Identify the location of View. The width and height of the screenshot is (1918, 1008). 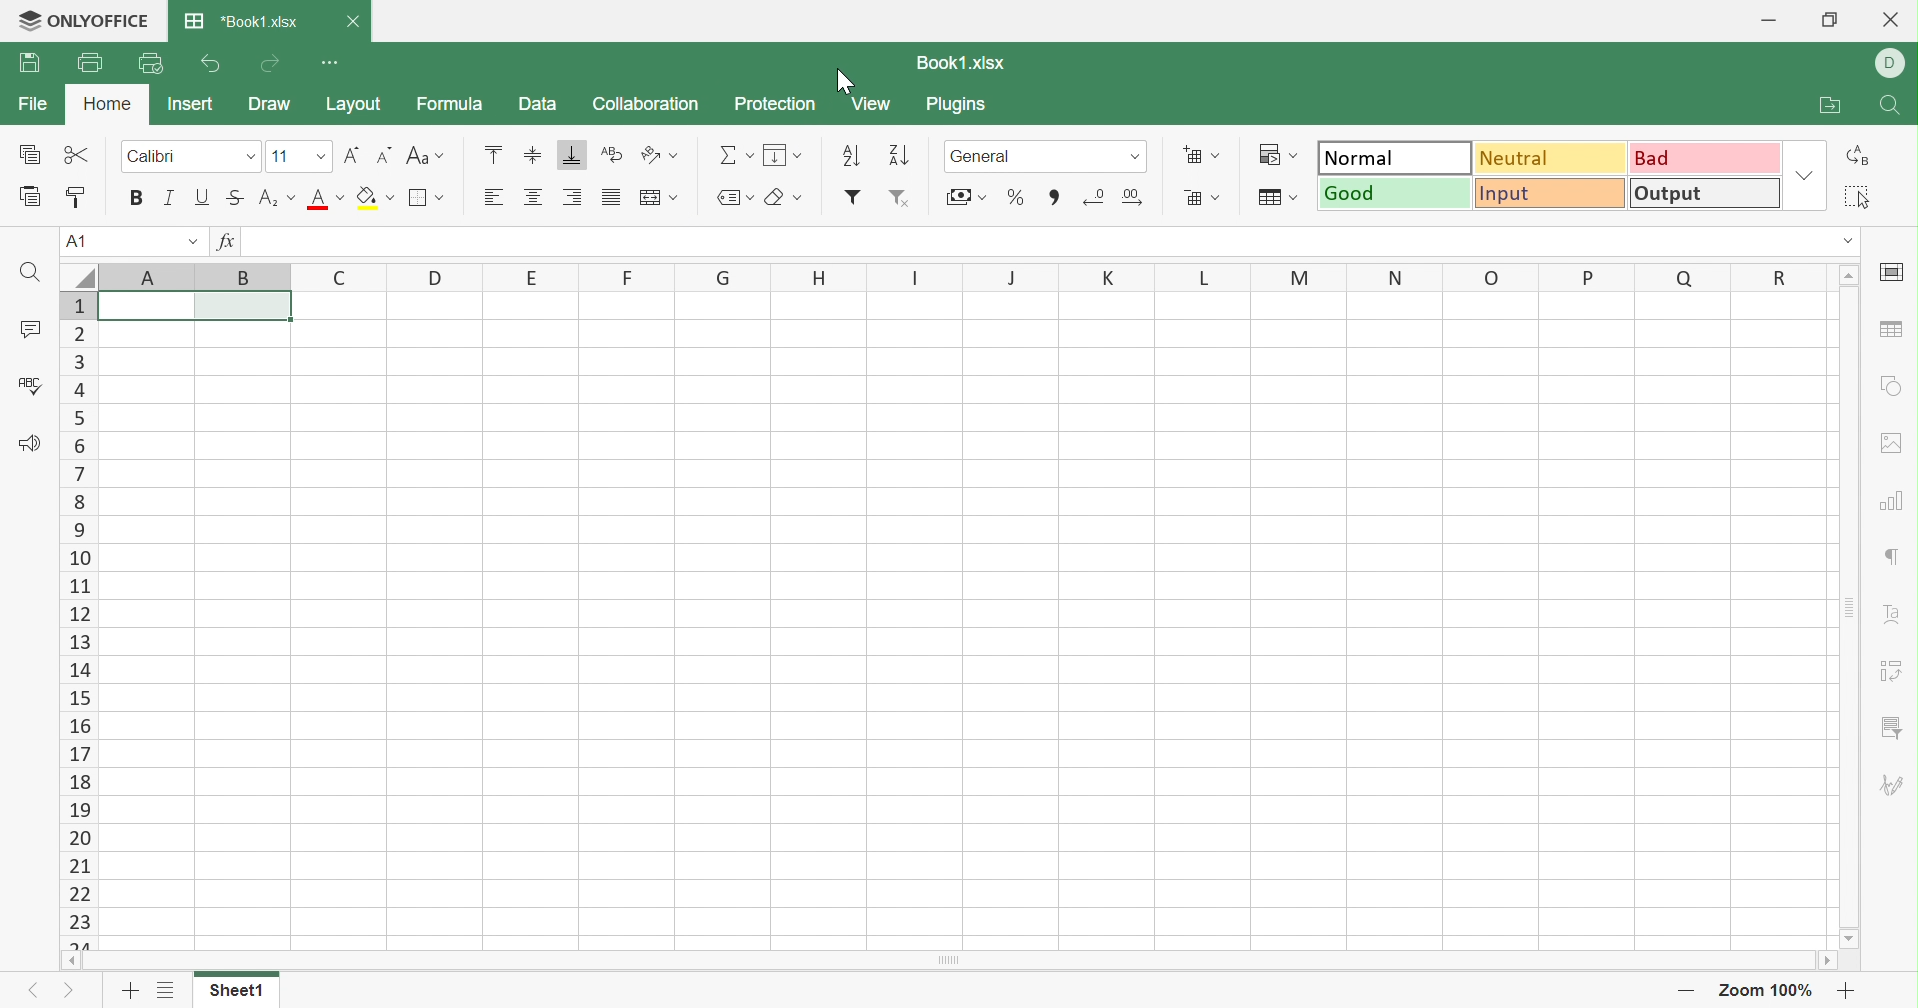
(872, 104).